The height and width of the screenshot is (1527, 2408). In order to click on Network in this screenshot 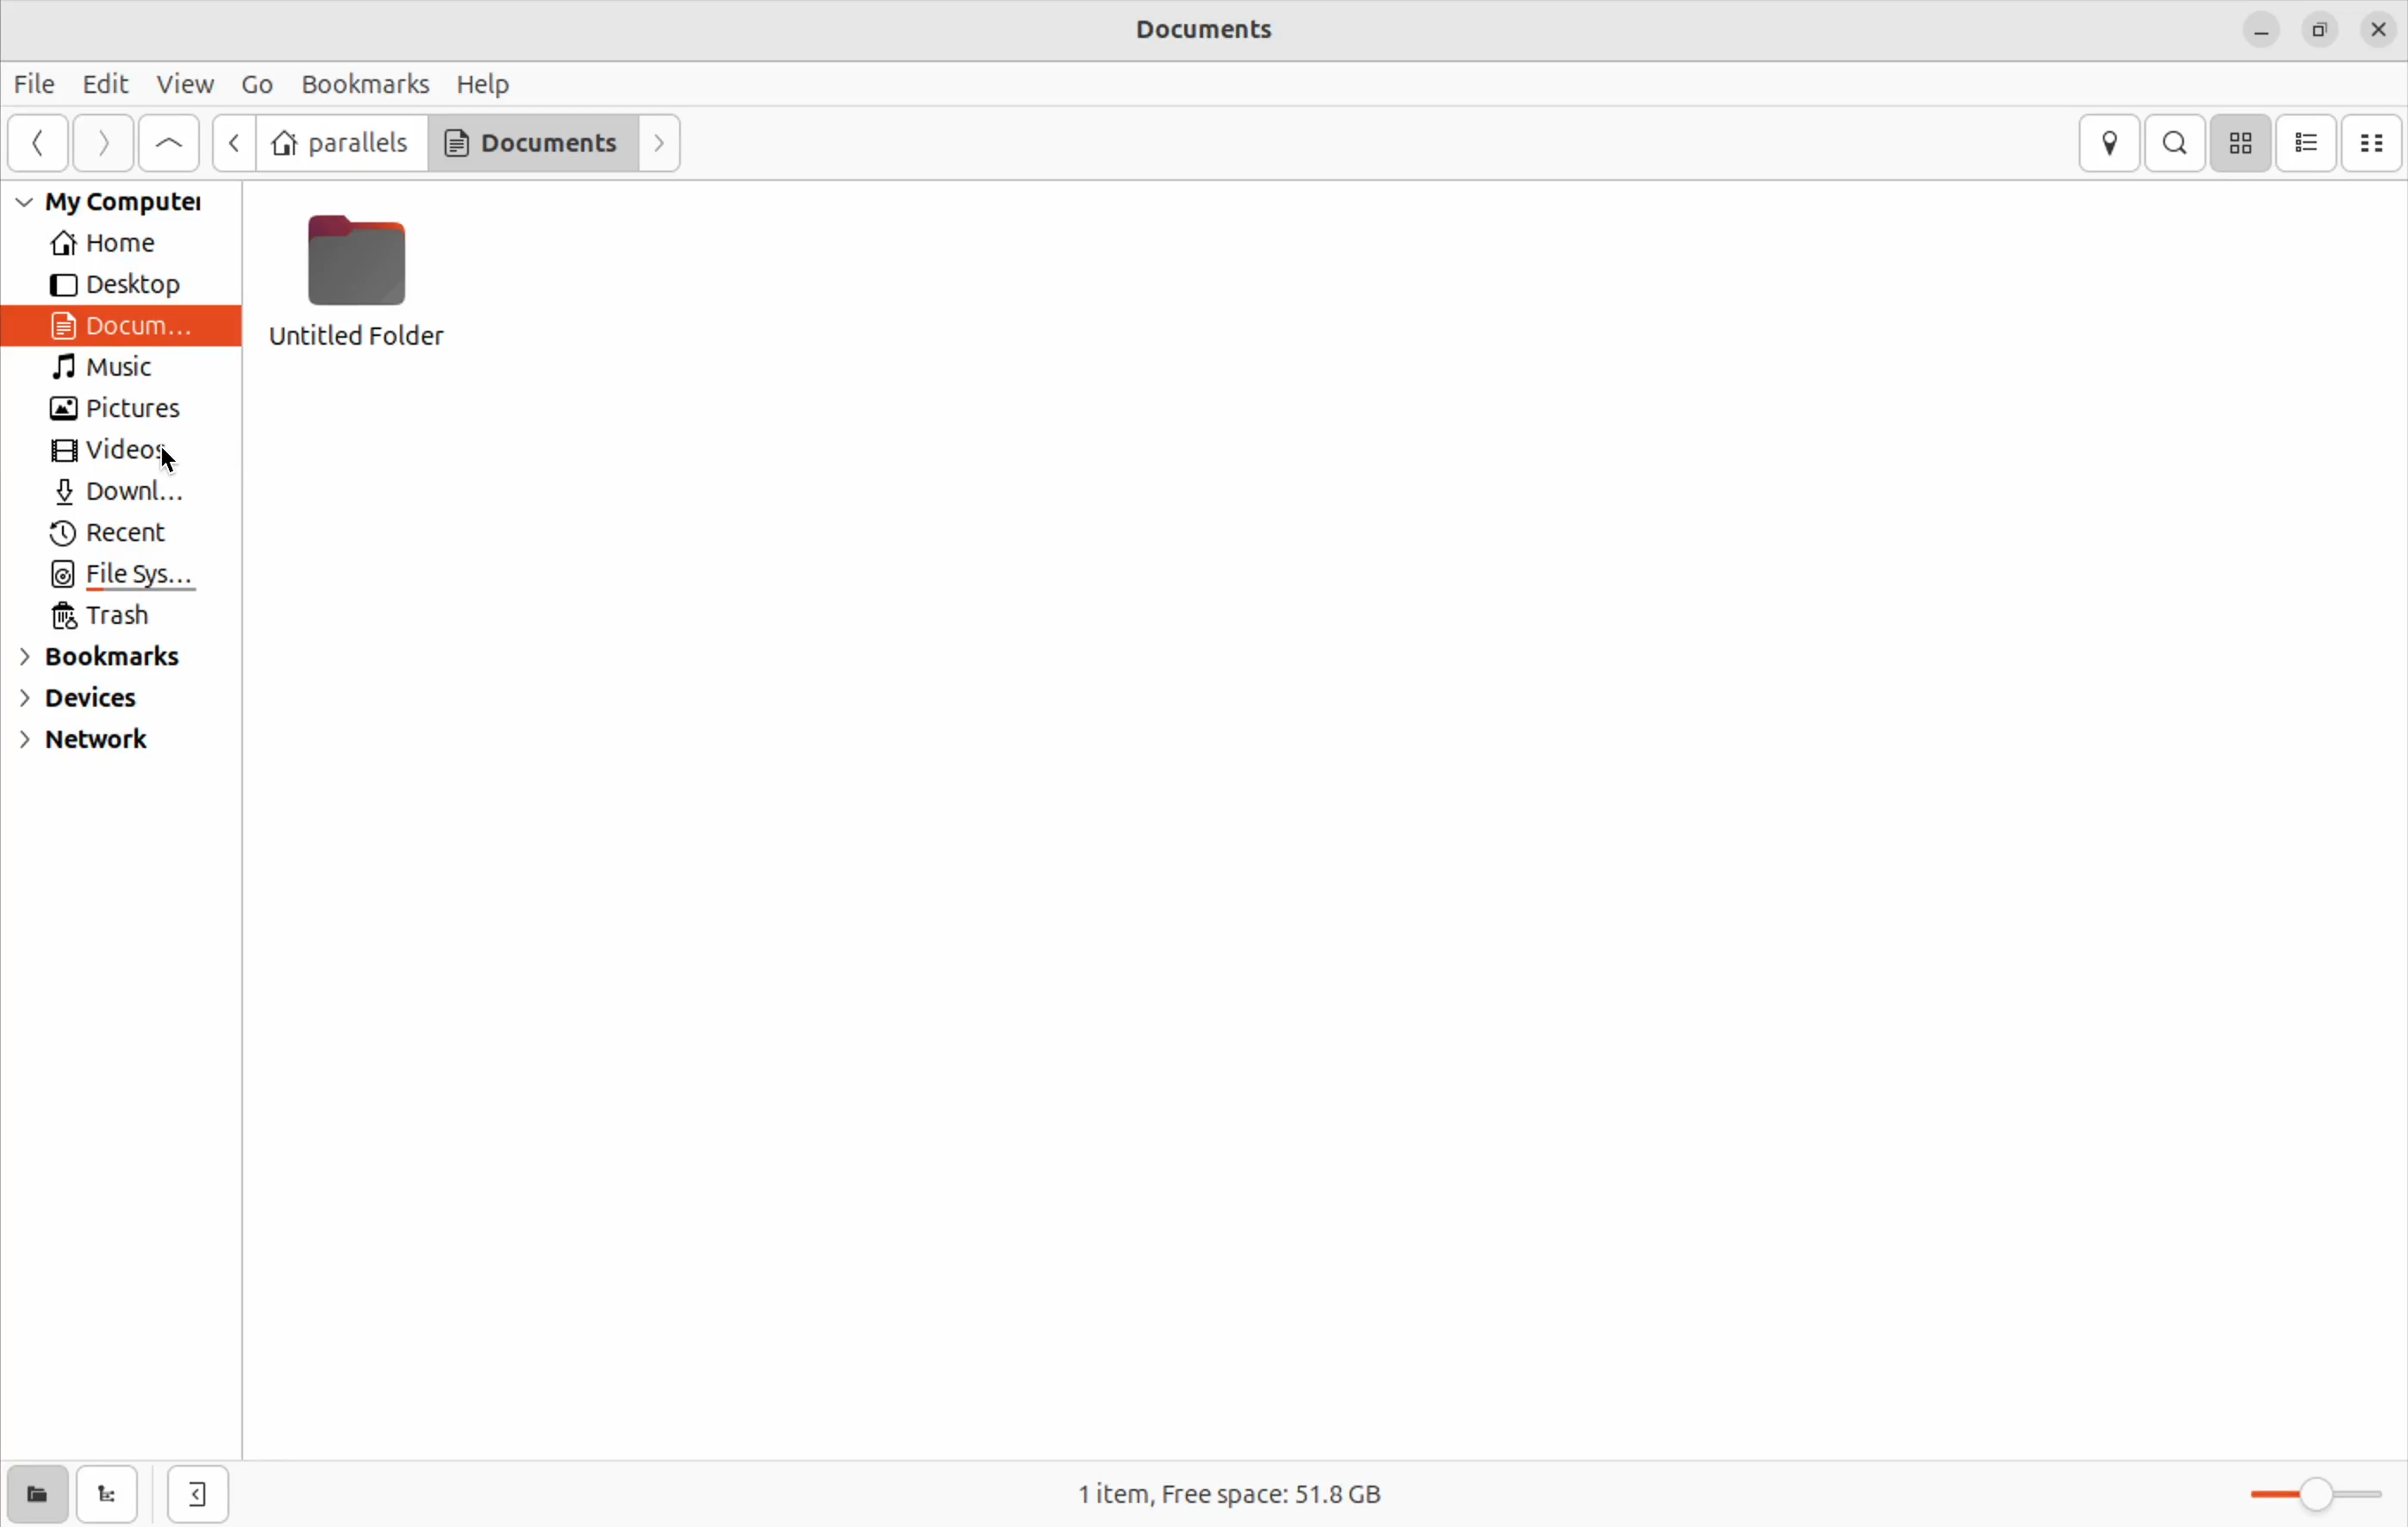, I will do `click(82, 746)`.